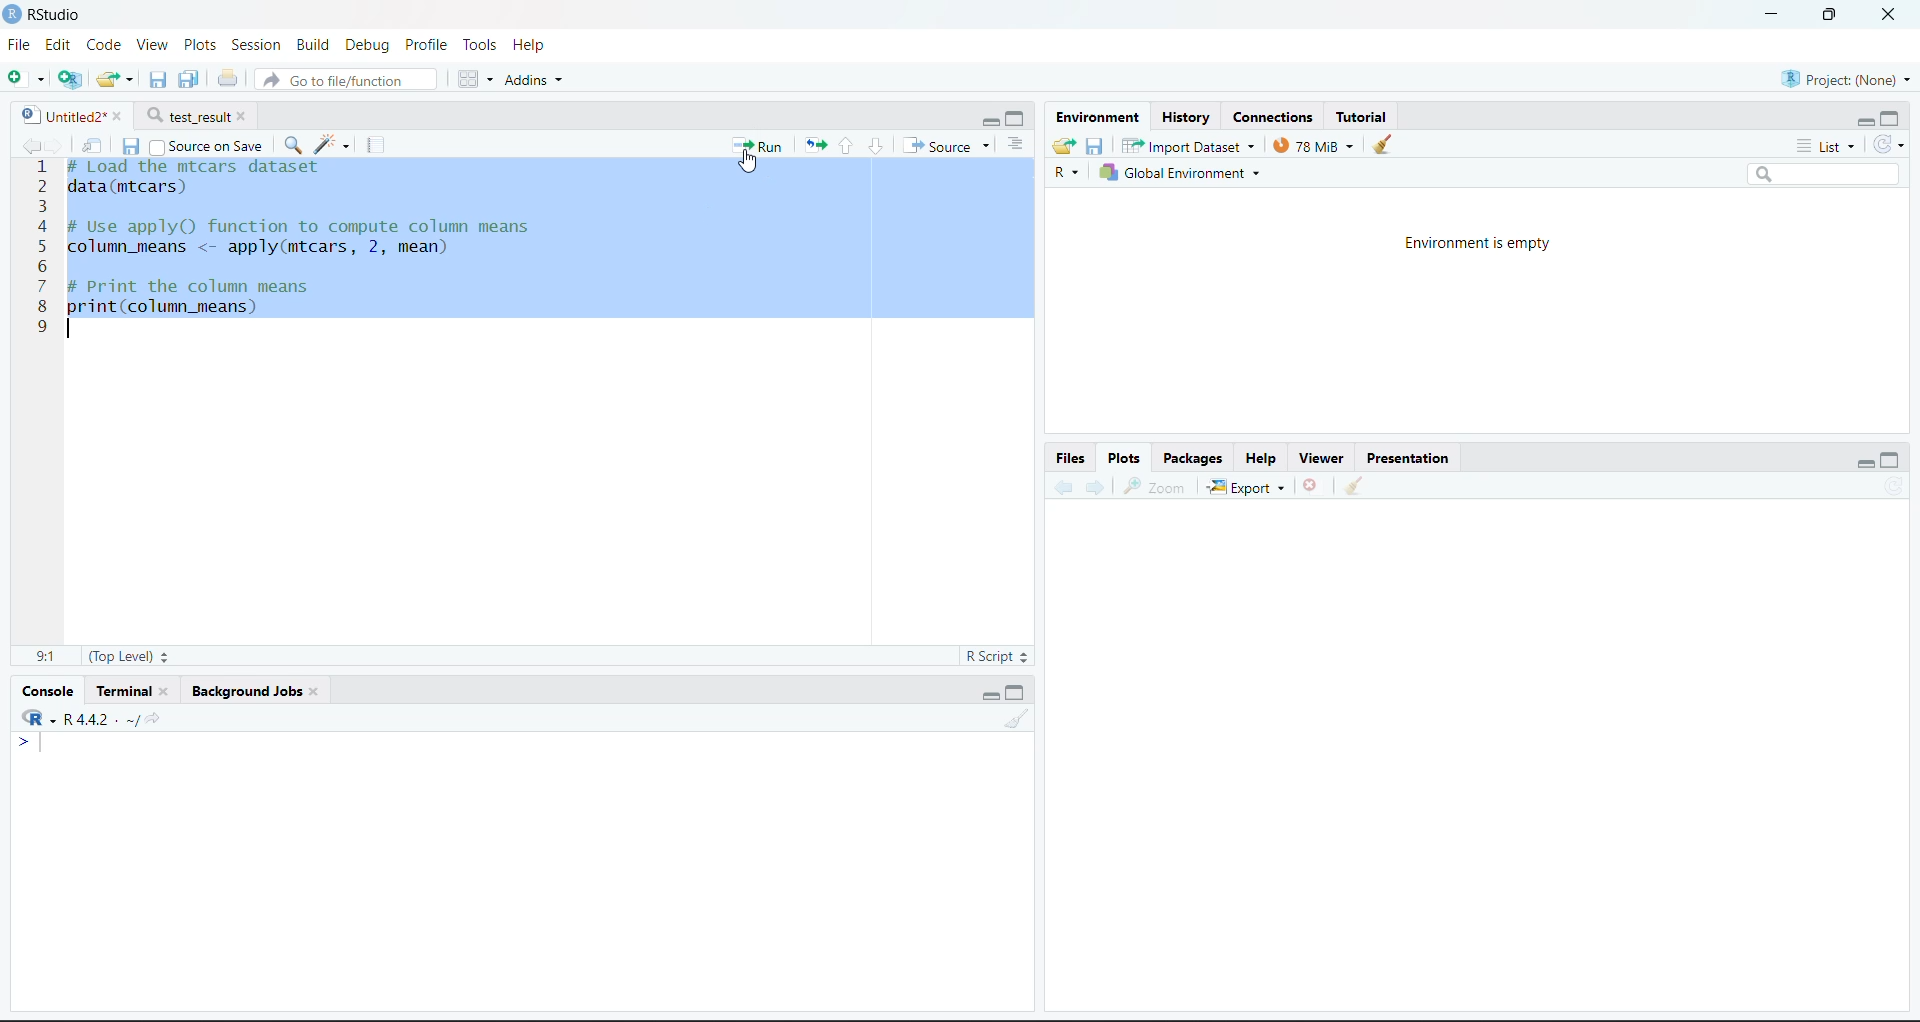 The width and height of the screenshot is (1920, 1022). What do you see at coordinates (102, 44) in the screenshot?
I see `Code` at bounding box center [102, 44].